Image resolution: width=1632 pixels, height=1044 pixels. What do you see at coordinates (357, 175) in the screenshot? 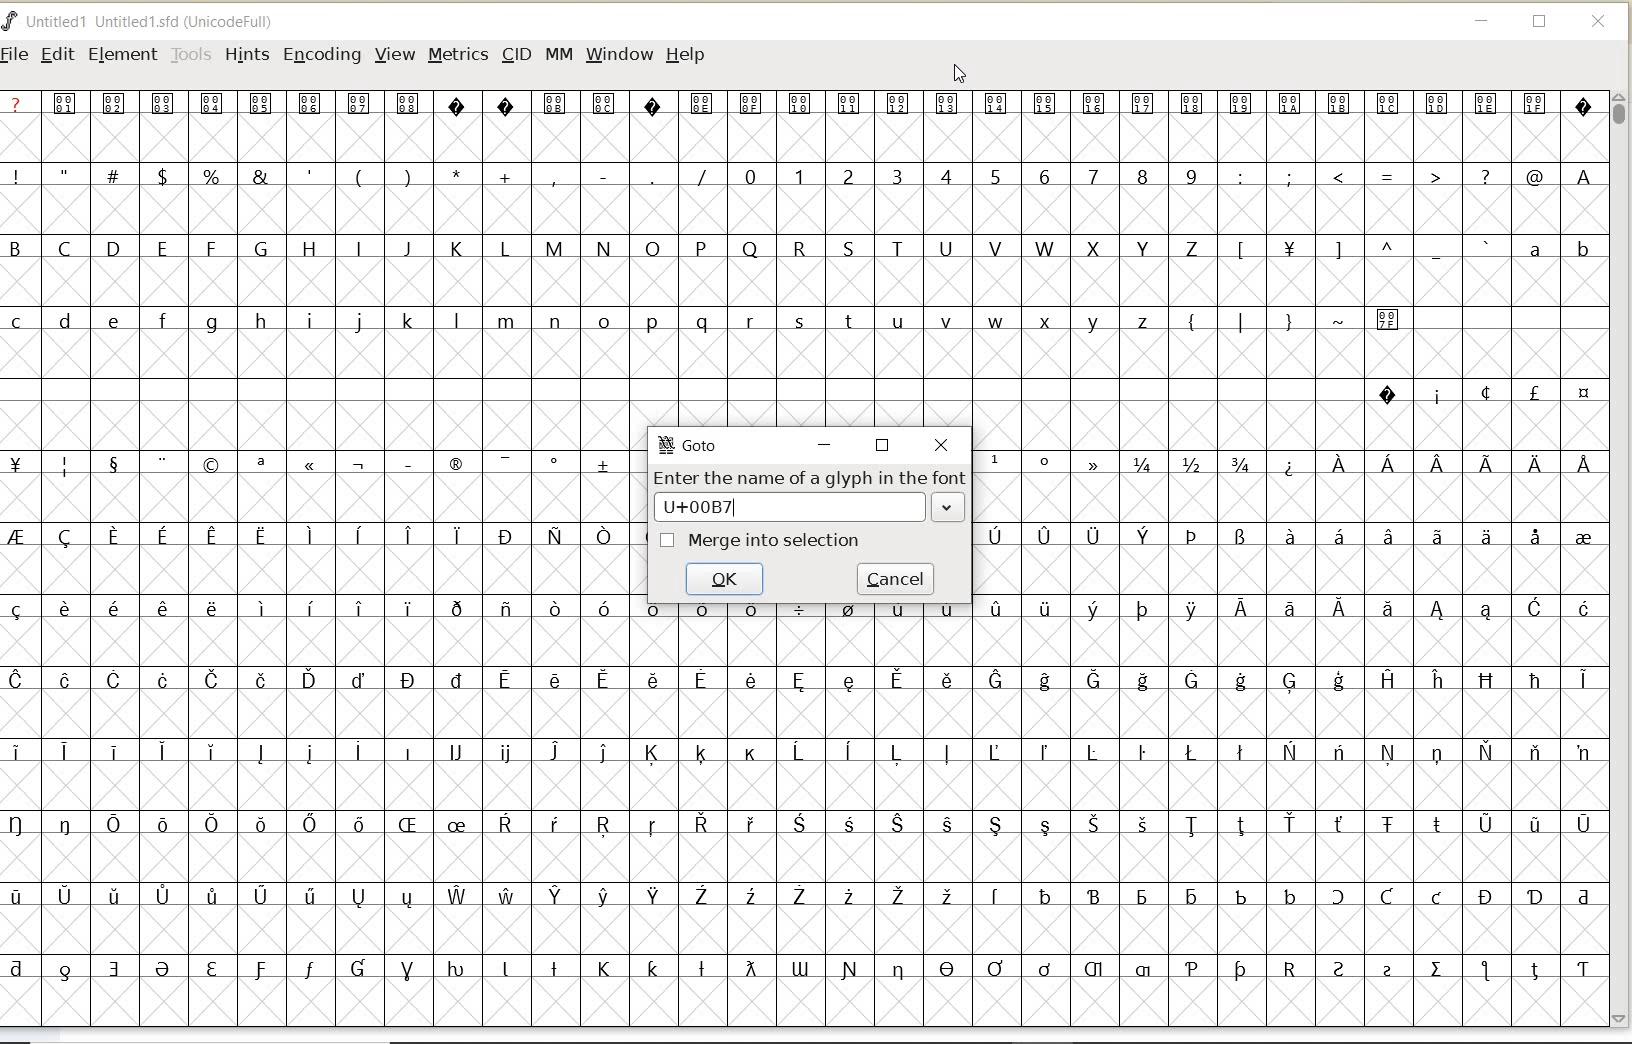
I see `special characters` at bounding box center [357, 175].